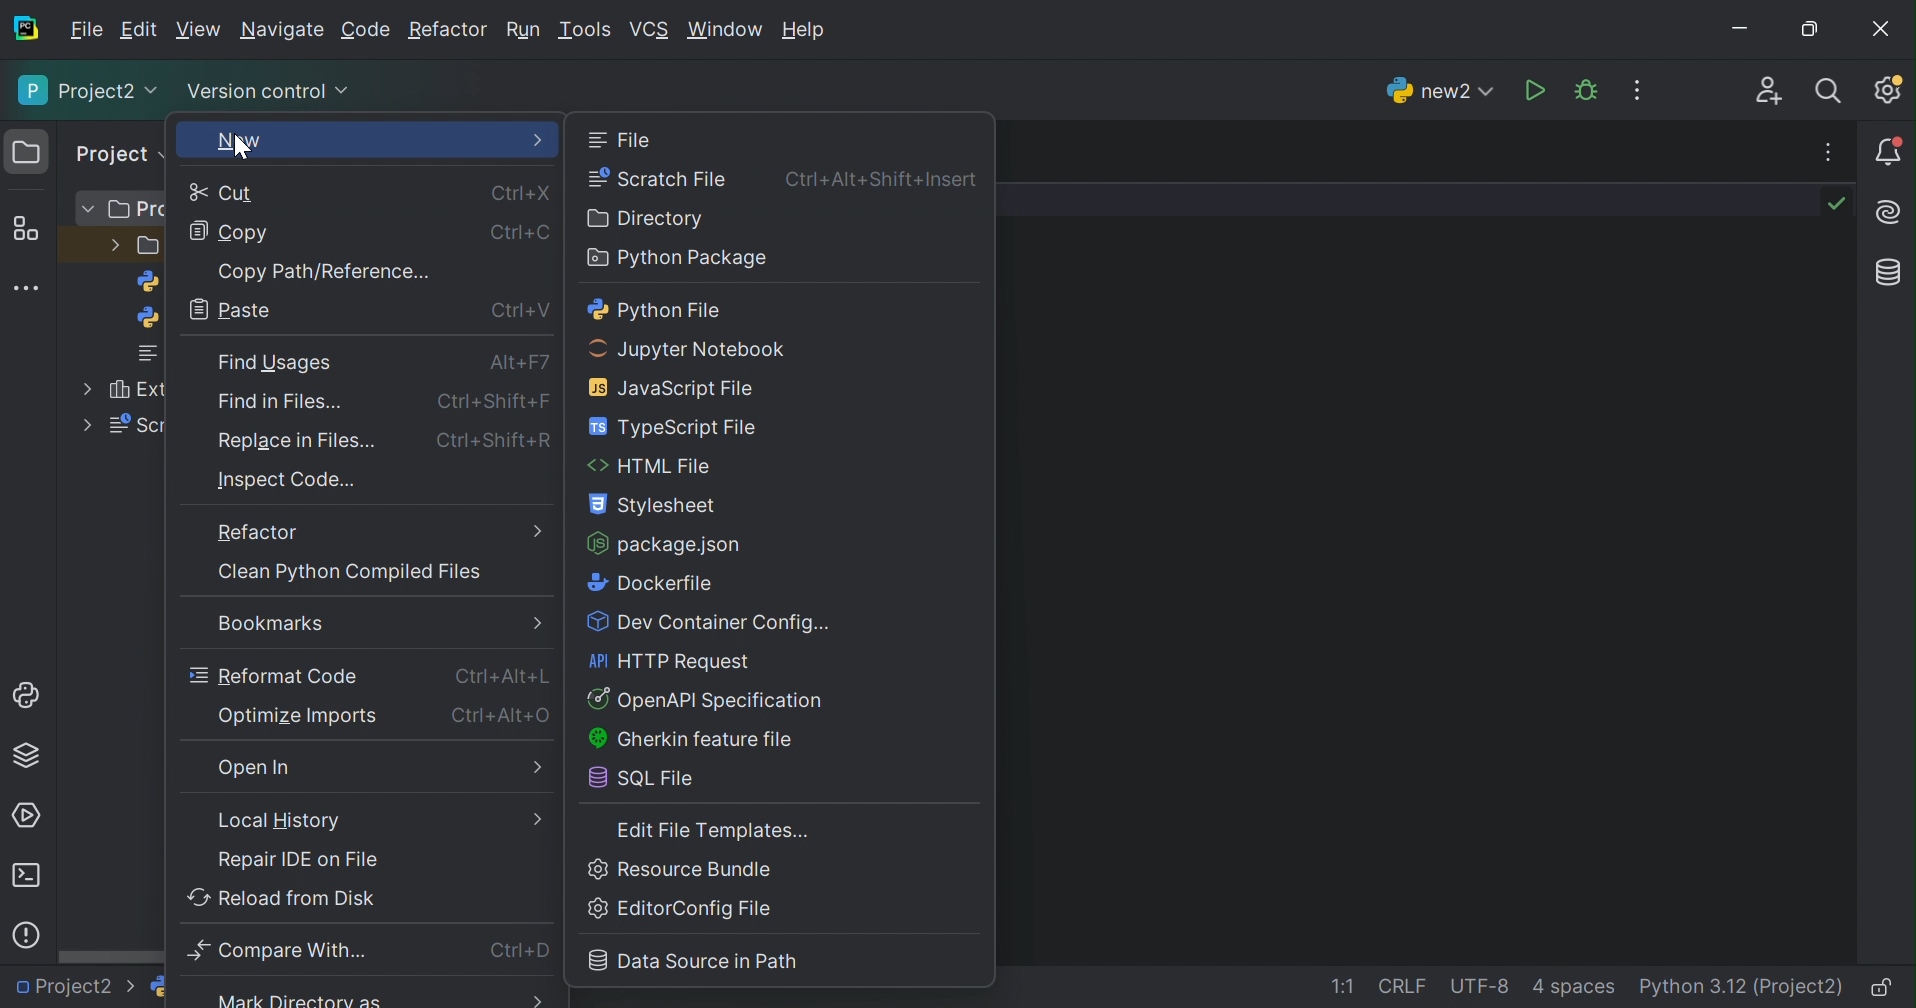 This screenshot has height=1008, width=1916. What do you see at coordinates (1340, 986) in the screenshot?
I see `1:1` at bounding box center [1340, 986].